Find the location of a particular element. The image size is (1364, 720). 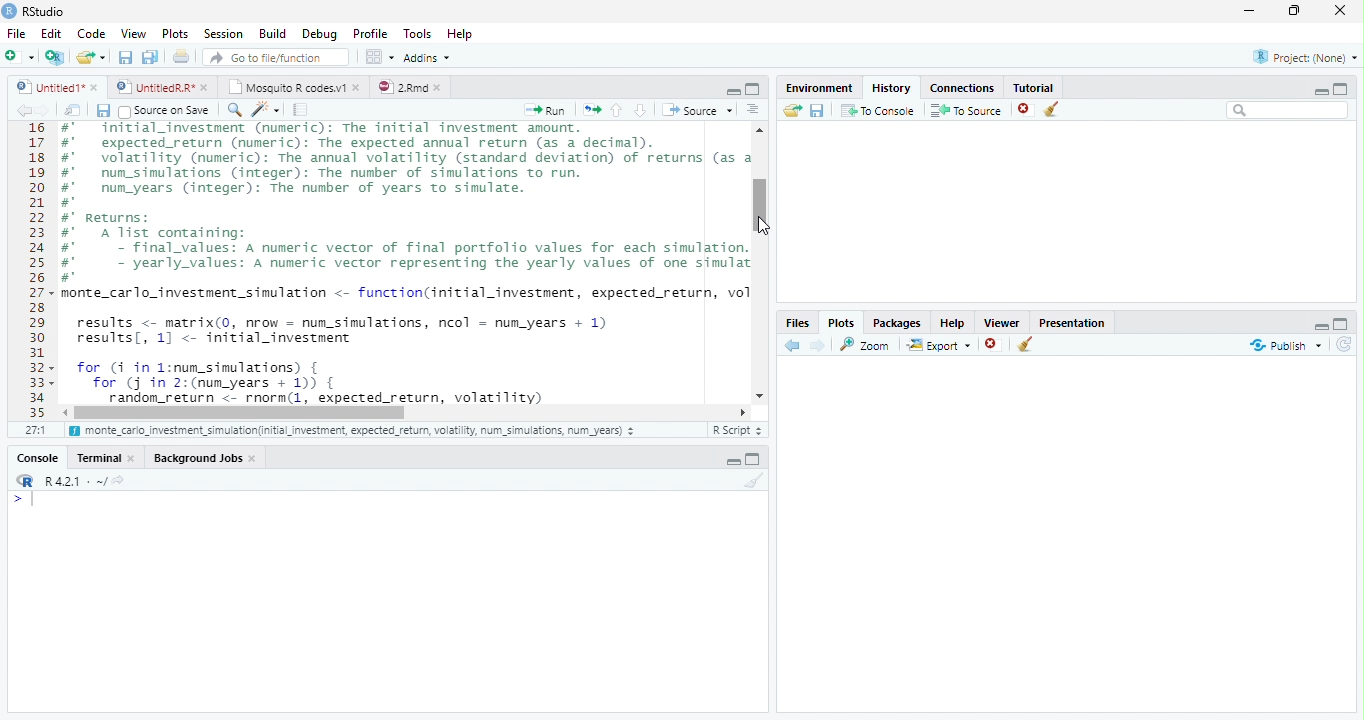

Code Tools is located at coordinates (266, 110).